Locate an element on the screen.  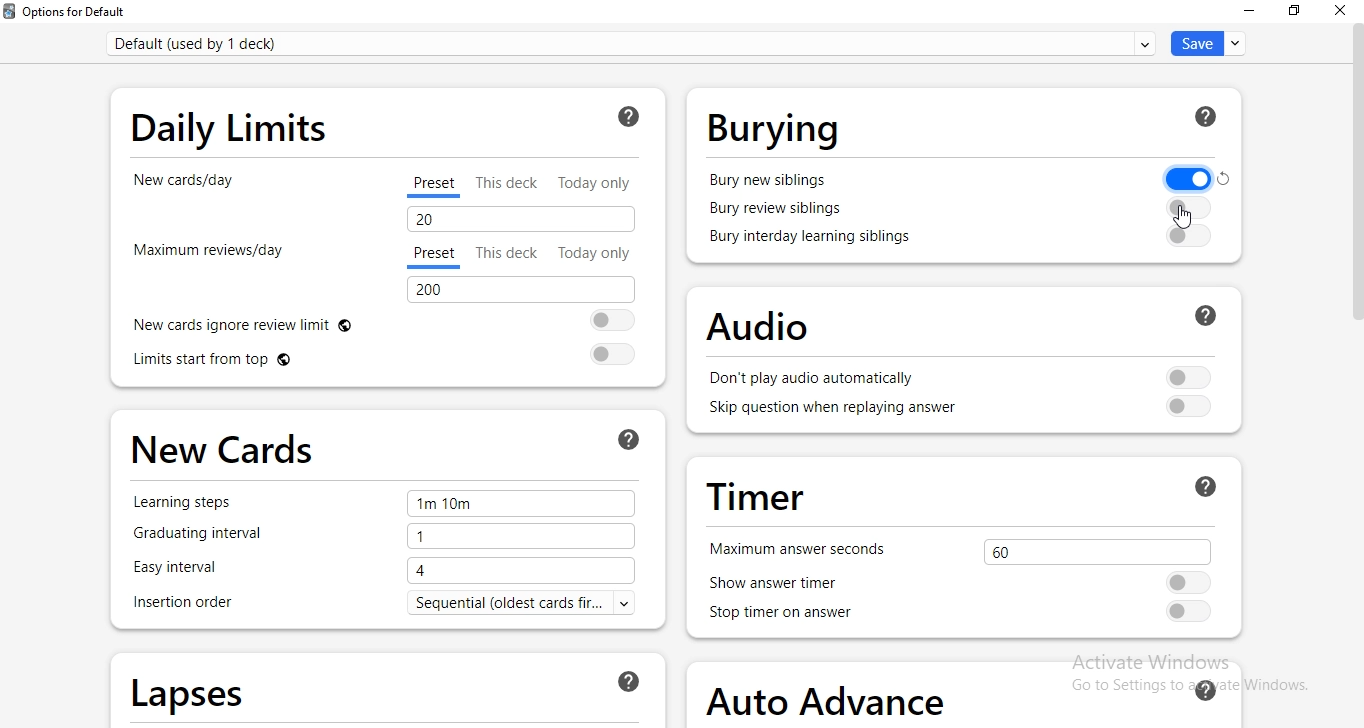
sequential (oldest cards.. is located at coordinates (533, 604).